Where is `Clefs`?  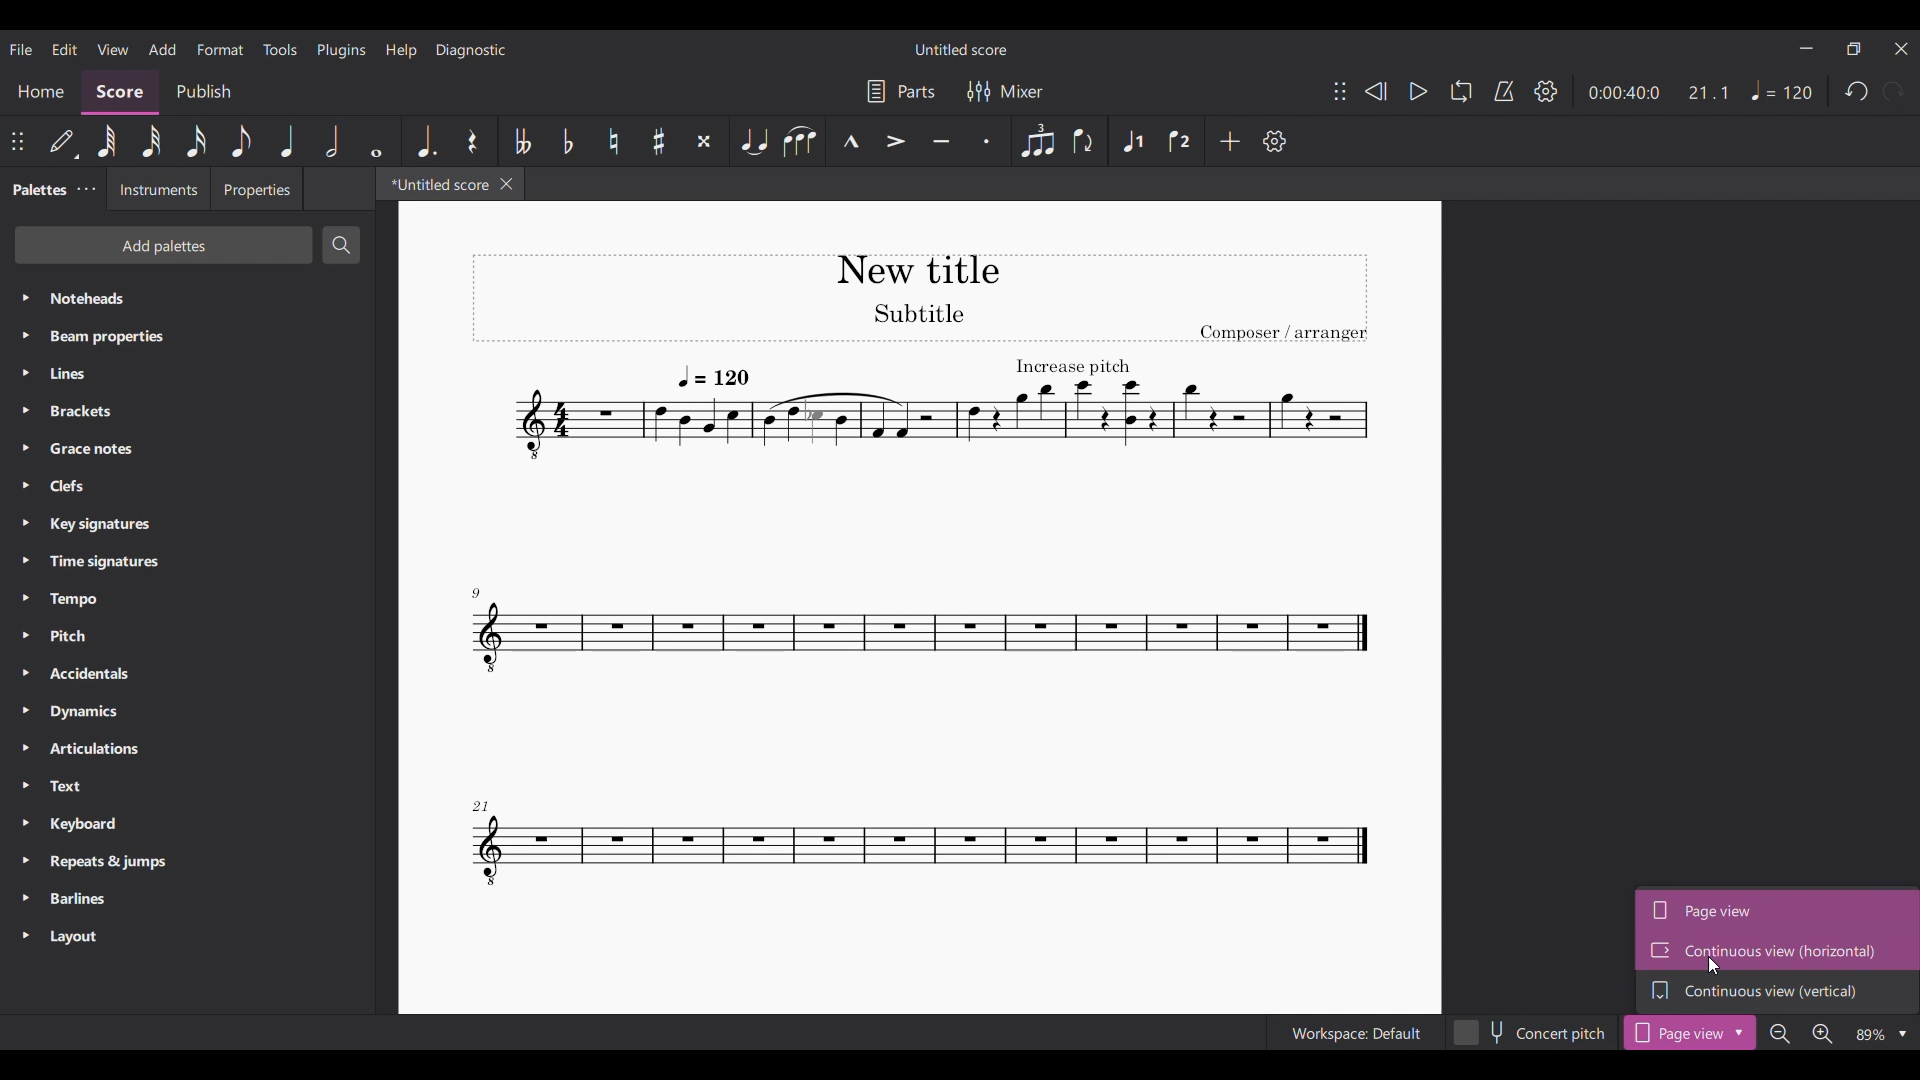
Clefs is located at coordinates (187, 486).